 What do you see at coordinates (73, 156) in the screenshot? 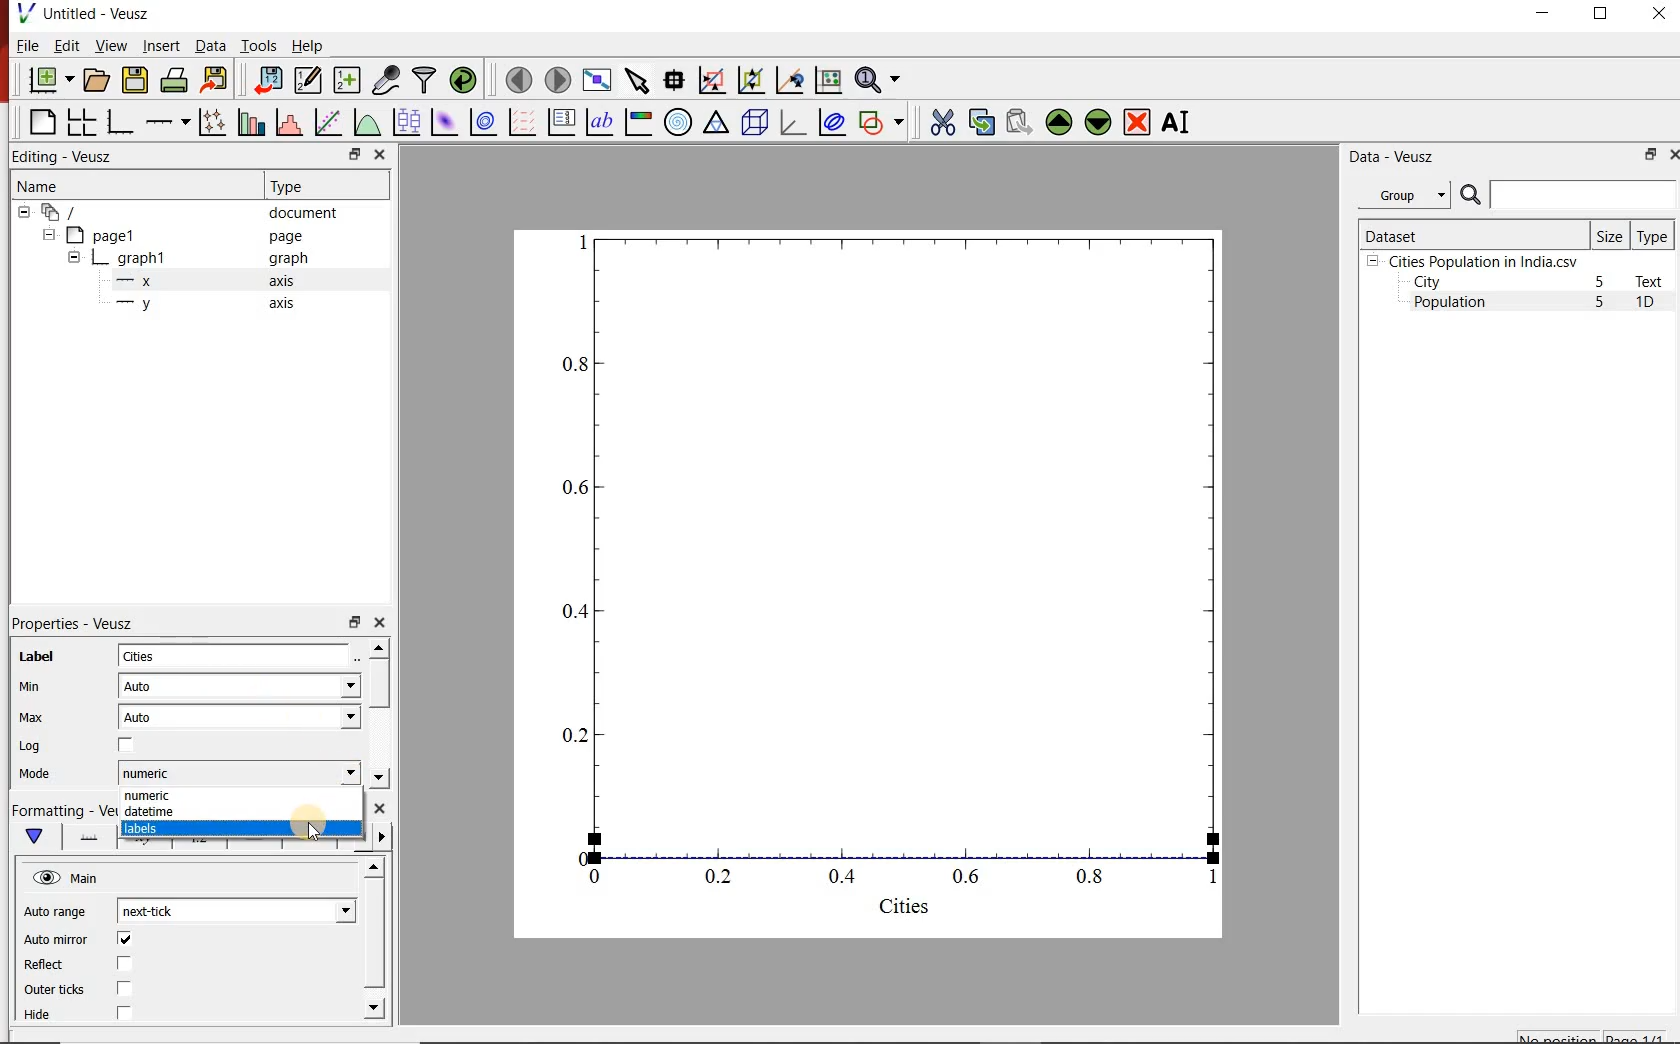
I see `Editing - Veusz` at bounding box center [73, 156].